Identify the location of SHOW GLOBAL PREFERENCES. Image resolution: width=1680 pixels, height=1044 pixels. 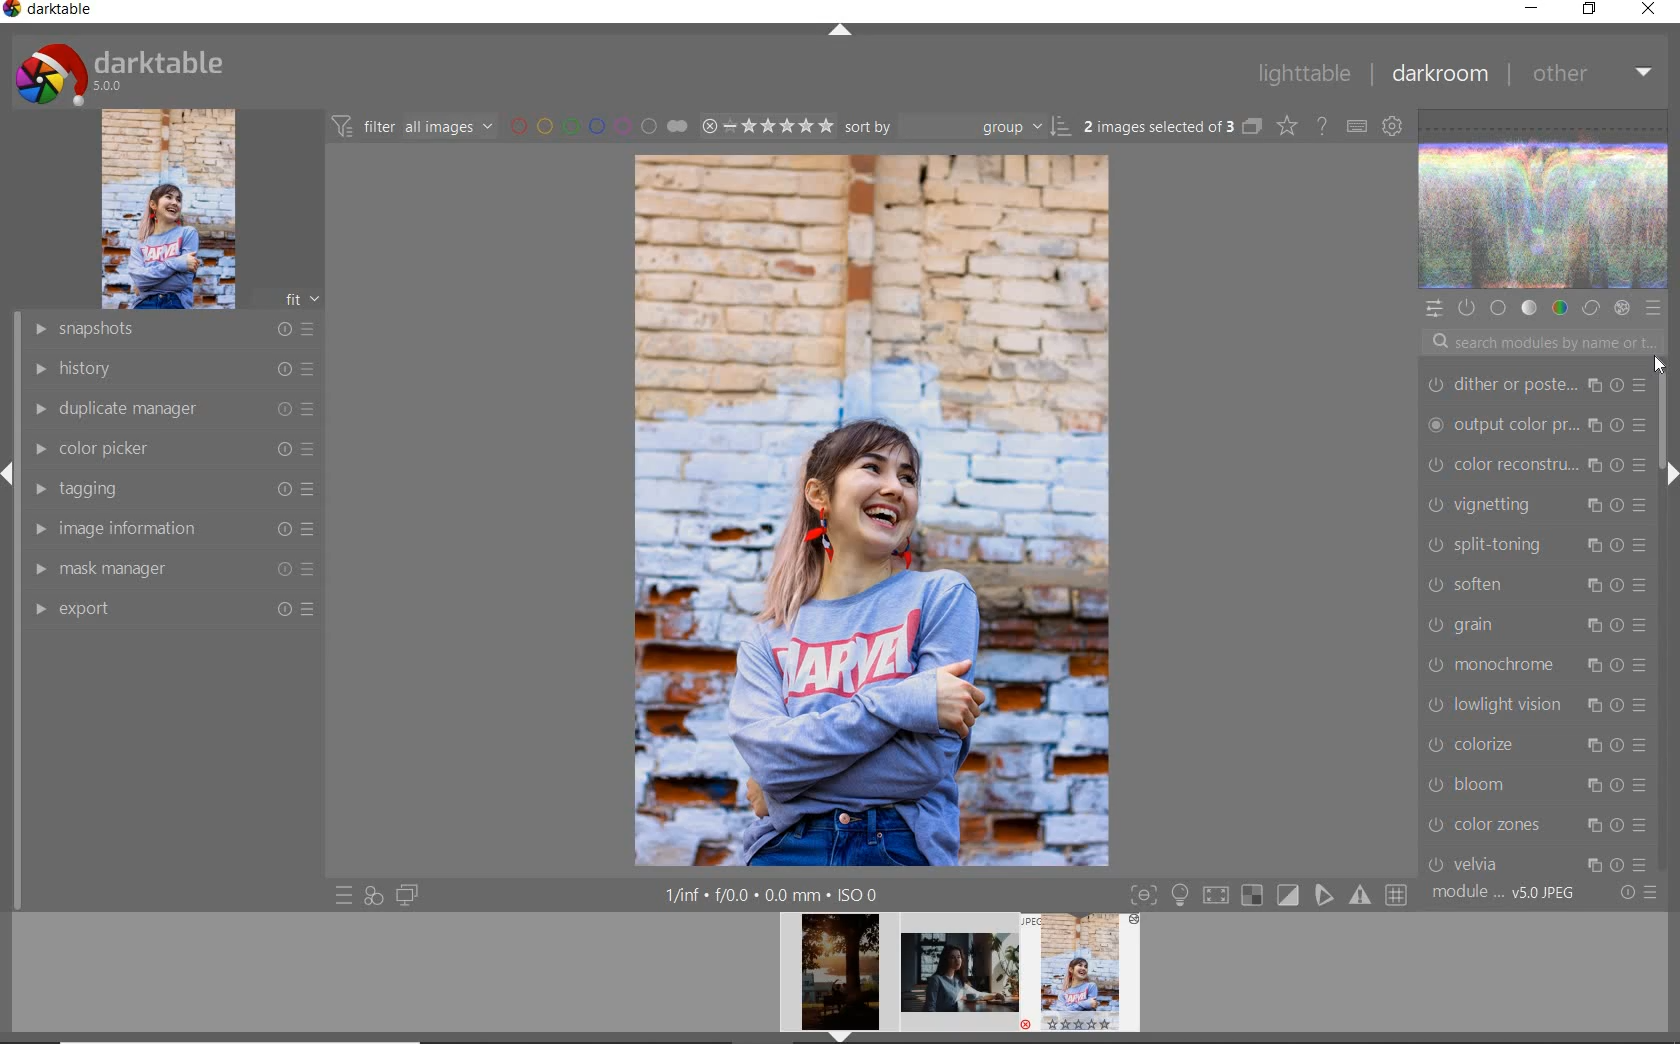
(1390, 125).